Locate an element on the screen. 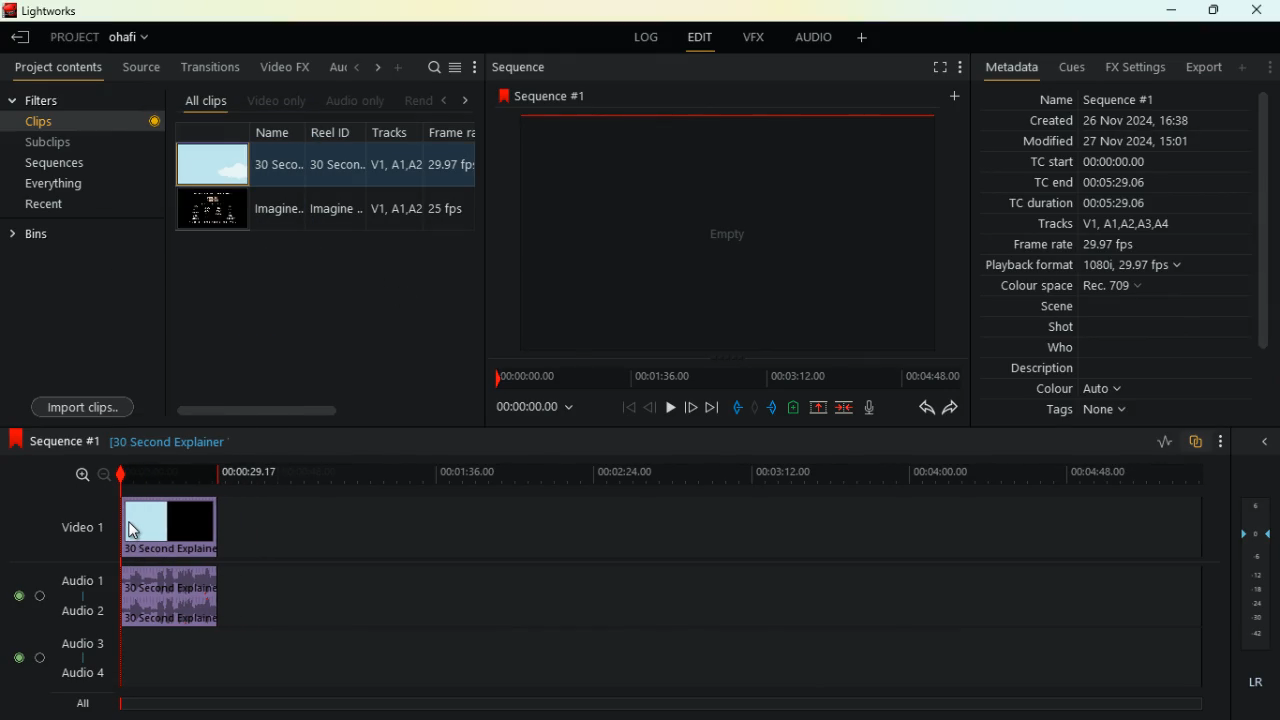  lightworks is located at coordinates (40, 12).